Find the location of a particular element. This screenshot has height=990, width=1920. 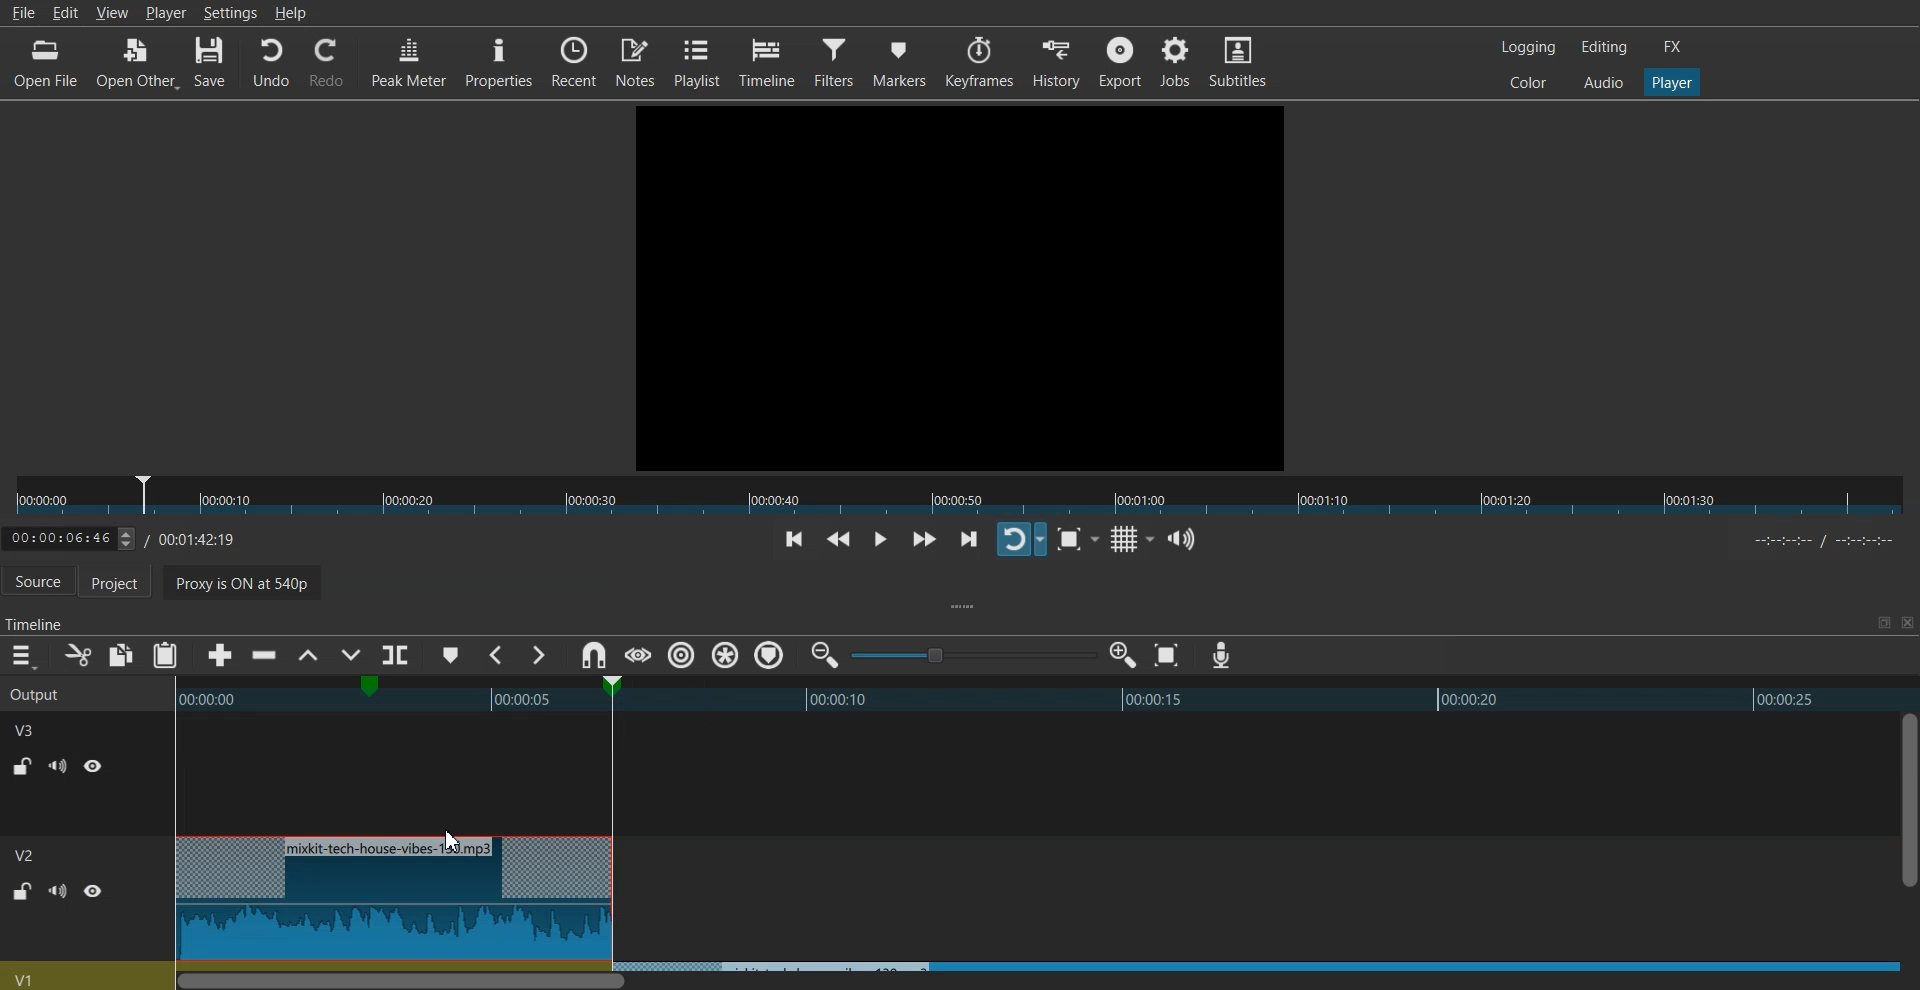

Add marker is located at coordinates (451, 655).